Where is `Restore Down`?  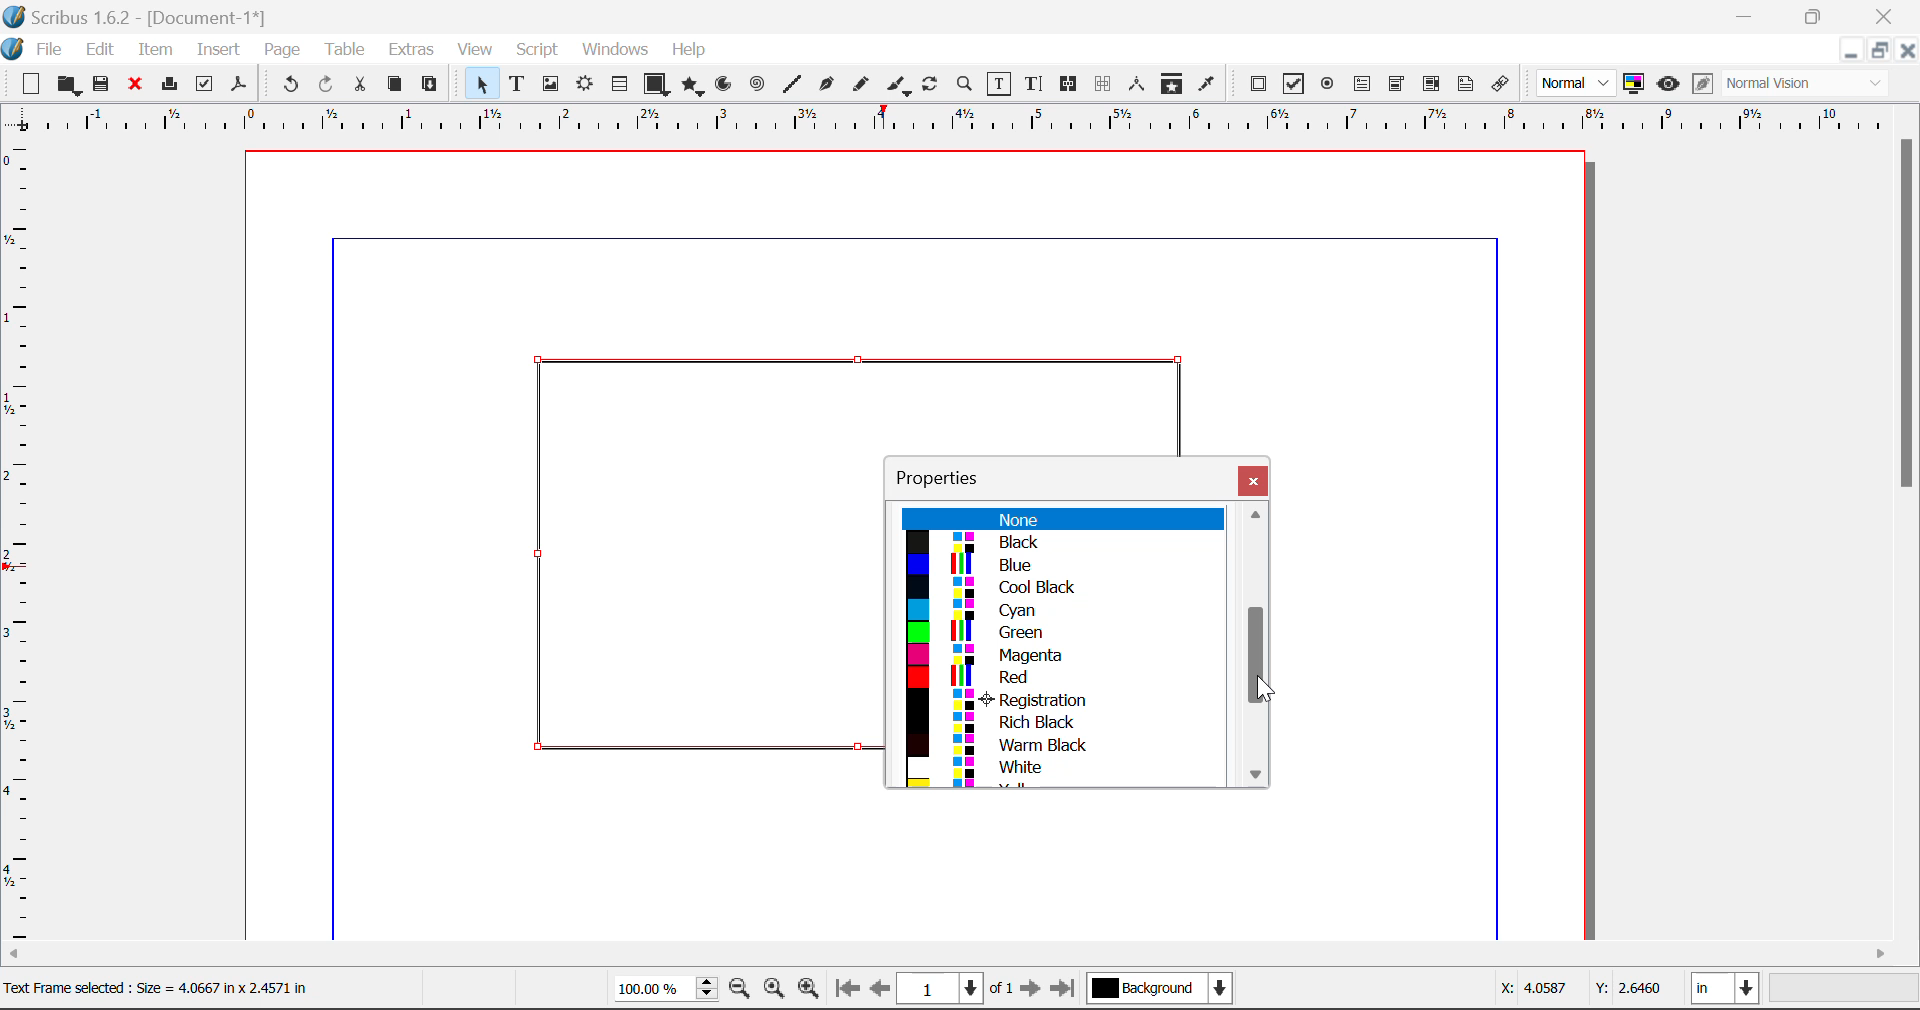
Restore Down is located at coordinates (1850, 50).